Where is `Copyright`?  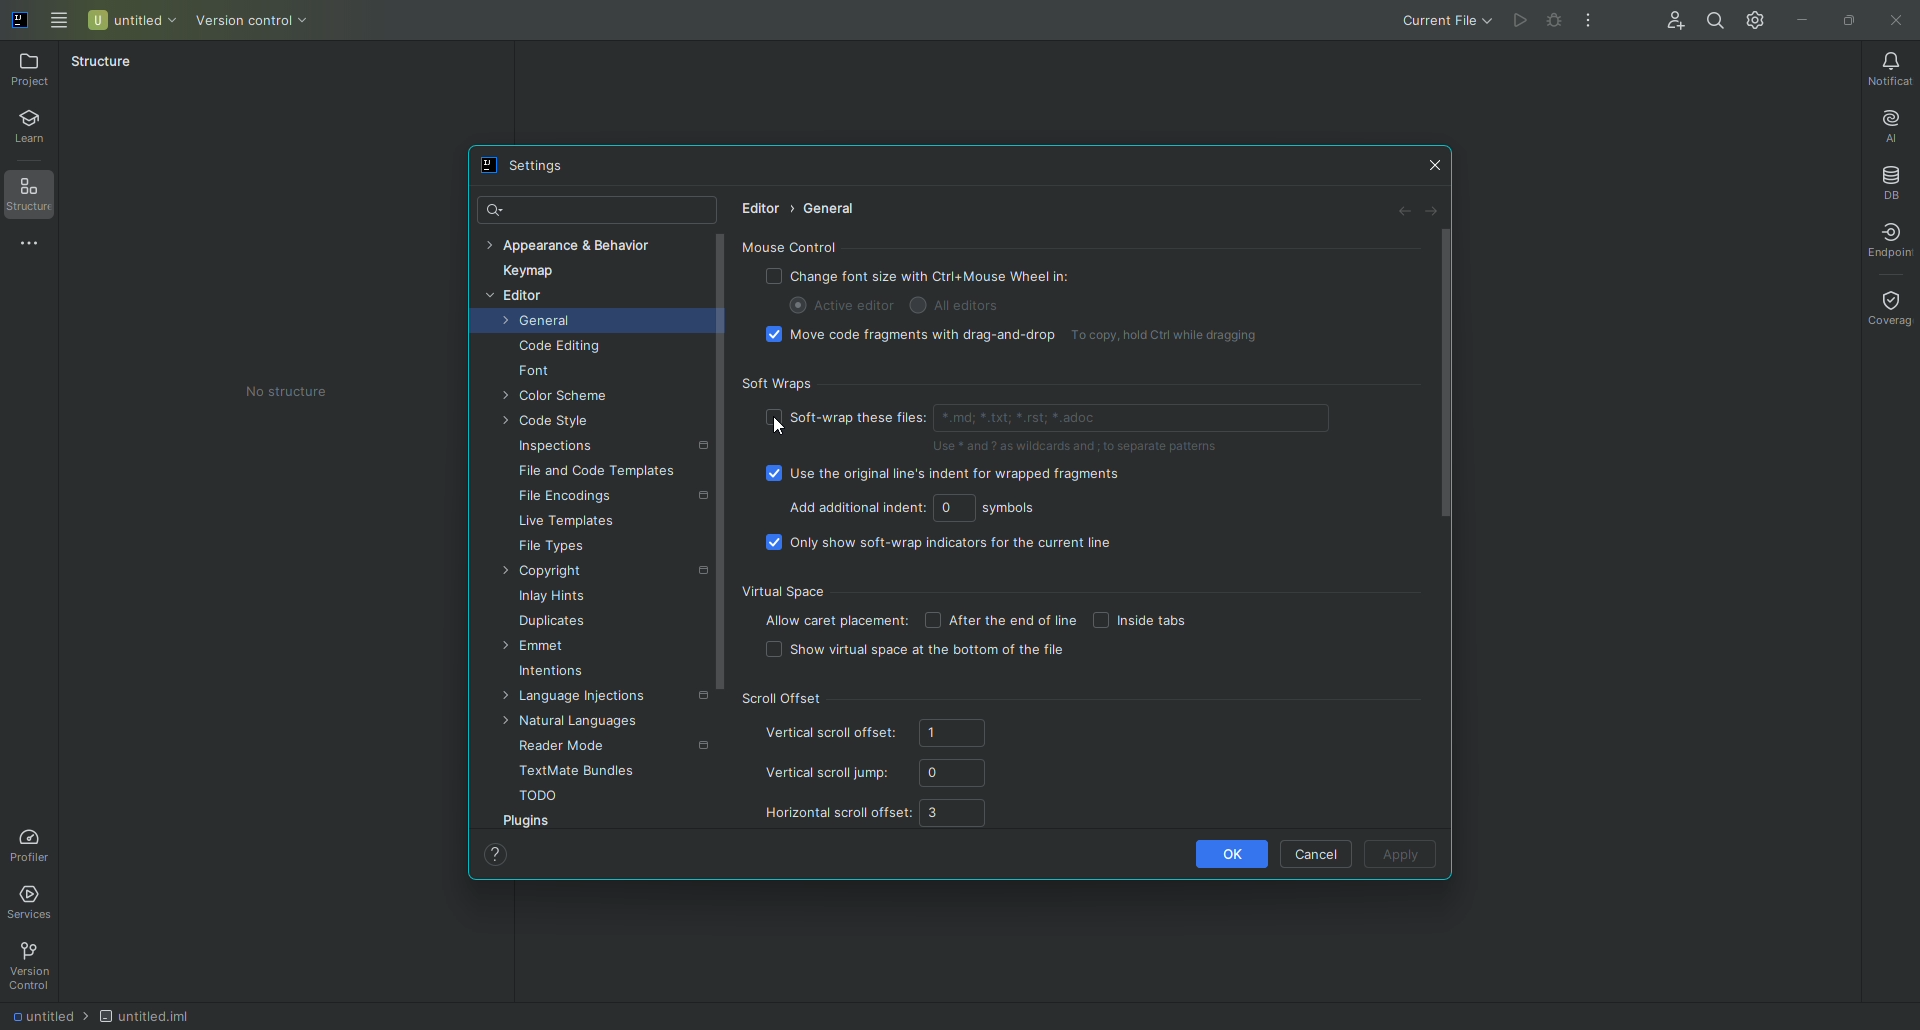 Copyright is located at coordinates (547, 571).